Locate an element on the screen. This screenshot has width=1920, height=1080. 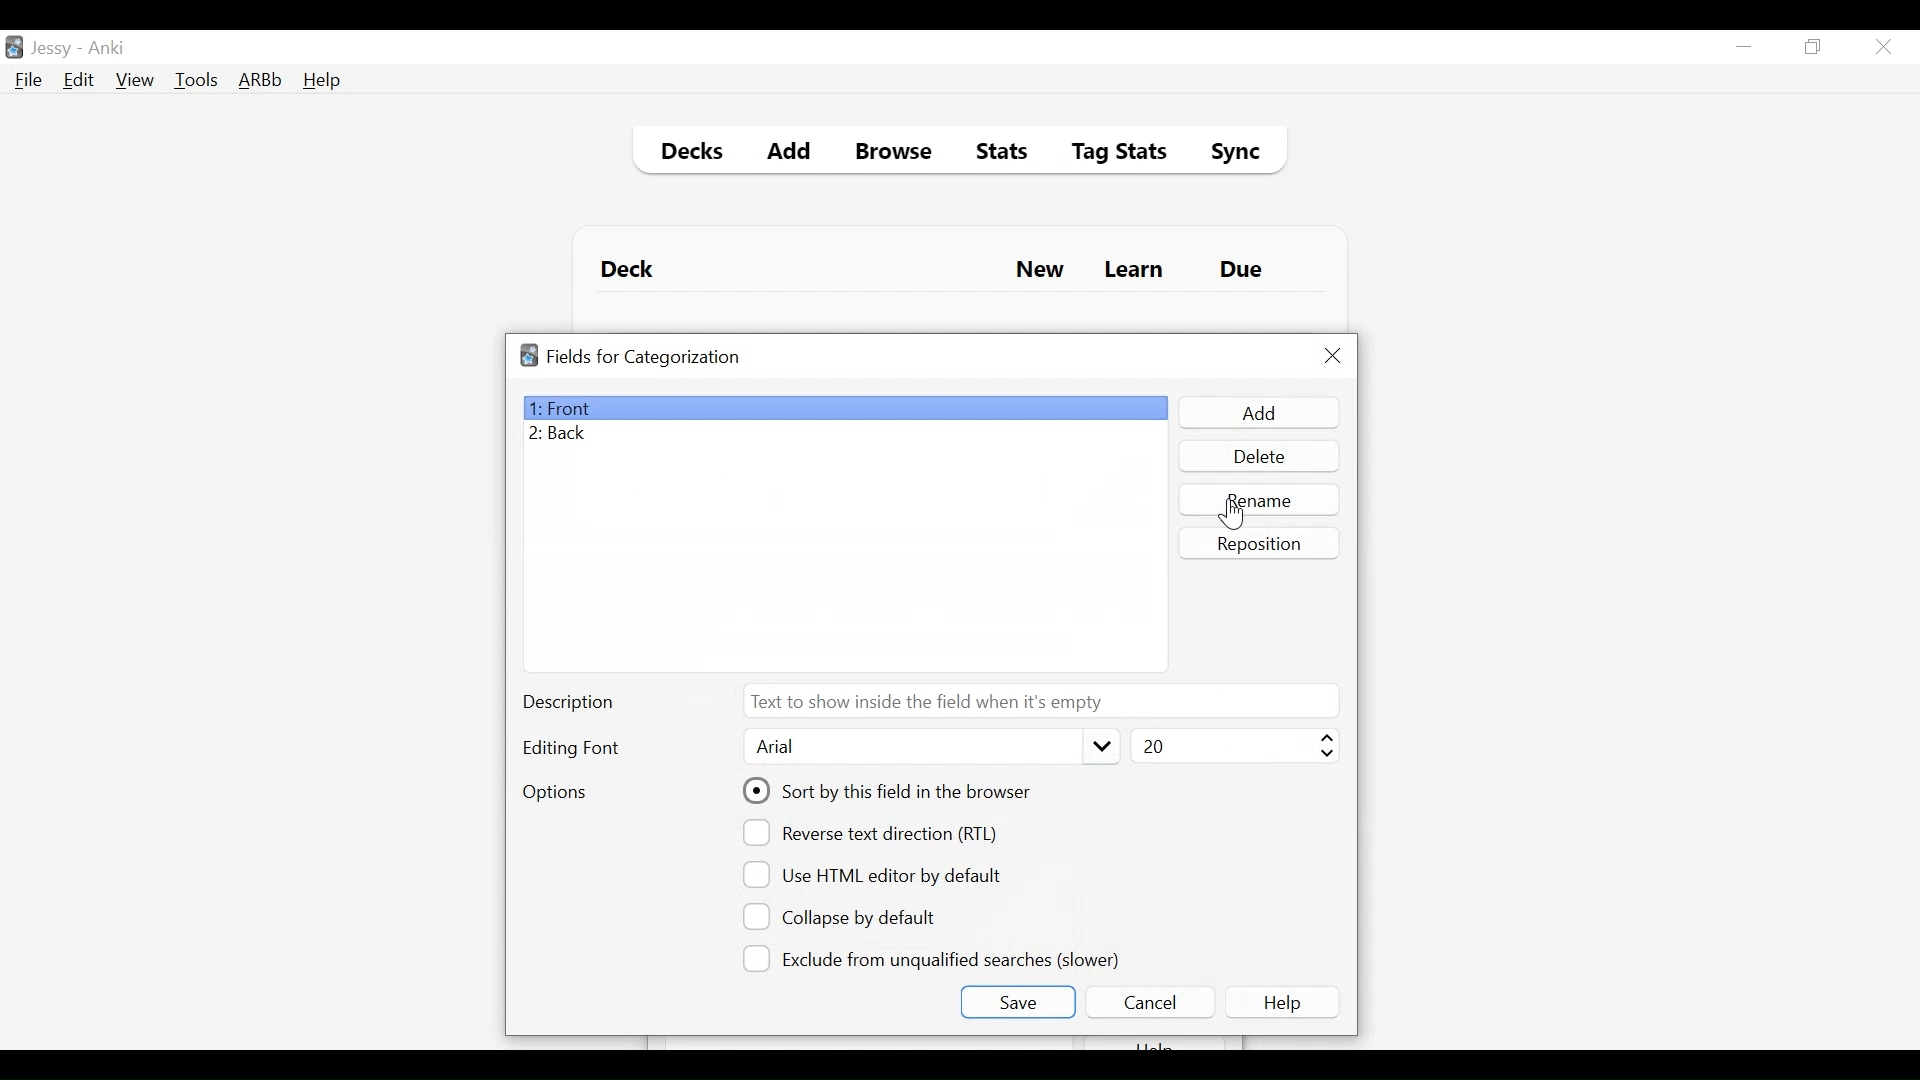
Reposition is located at coordinates (1261, 543).